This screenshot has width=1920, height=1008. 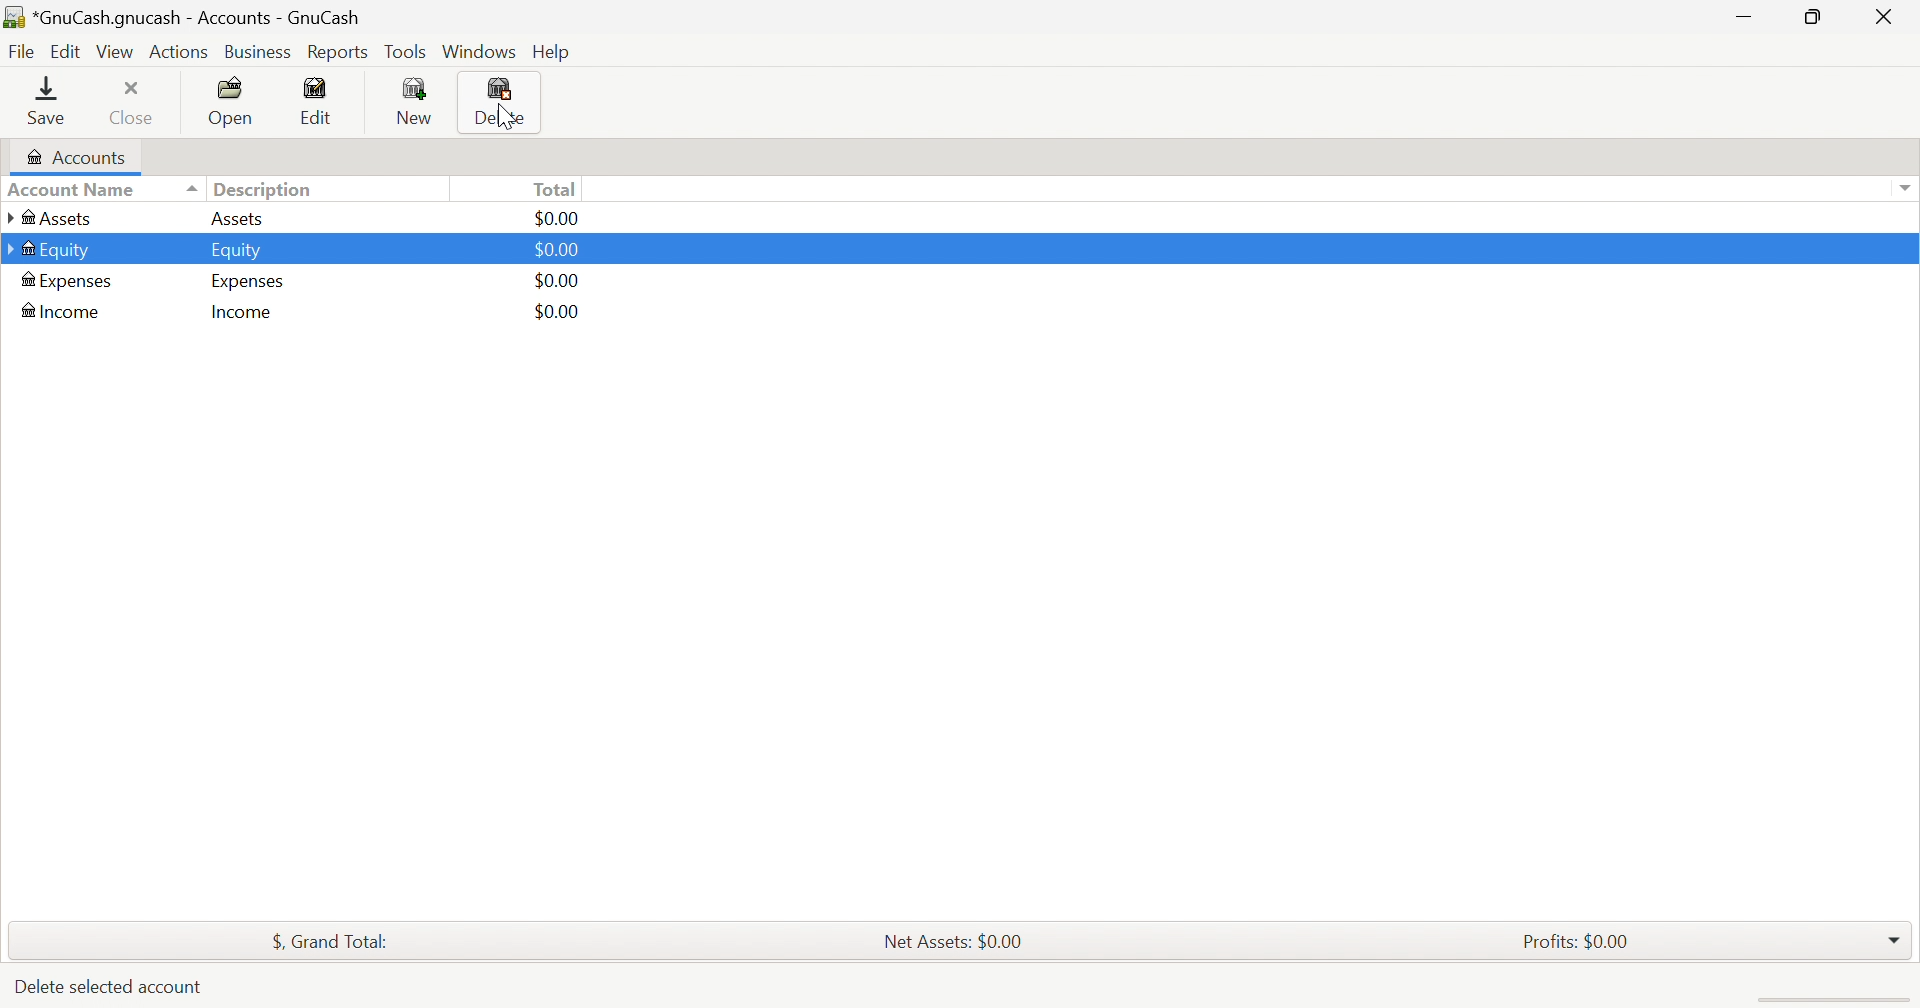 What do you see at coordinates (1580, 942) in the screenshot?
I see `Profits: $0.00` at bounding box center [1580, 942].